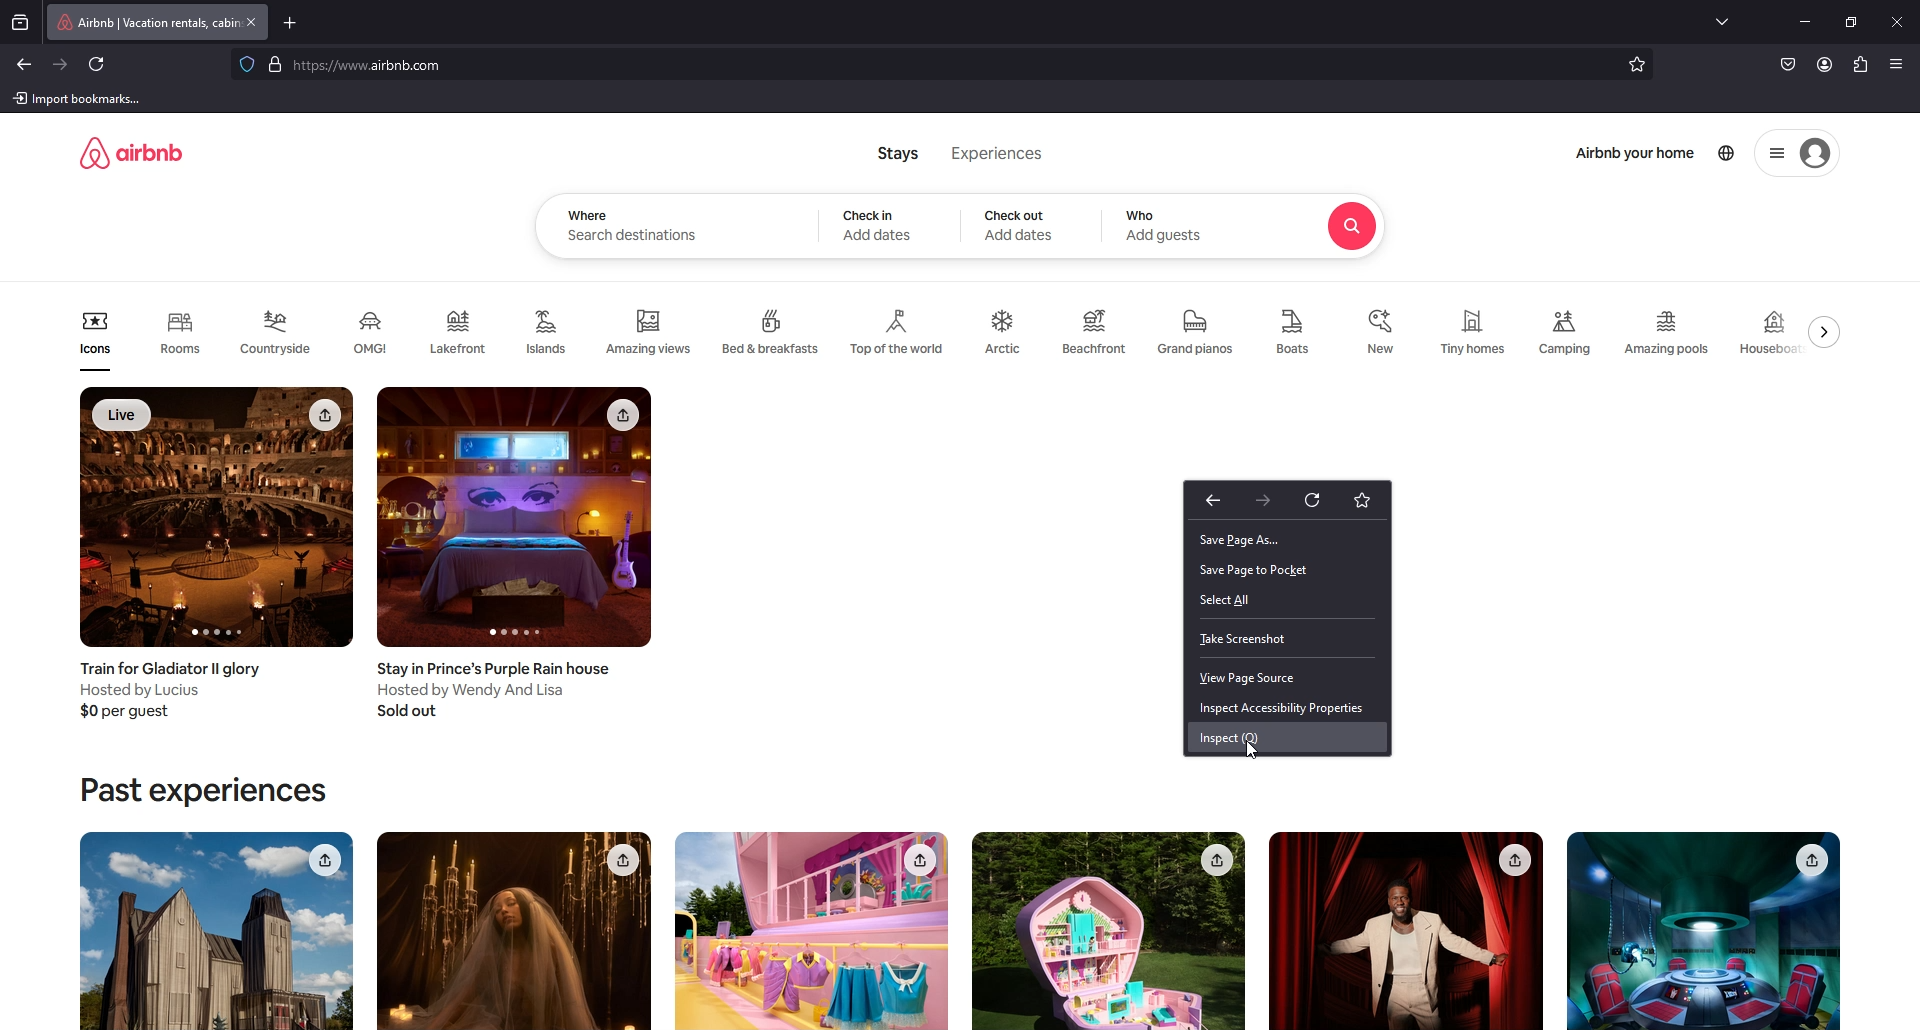 The width and height of the screenshot is (1920, 1030). I want to click on boats, so click(1298, 332).